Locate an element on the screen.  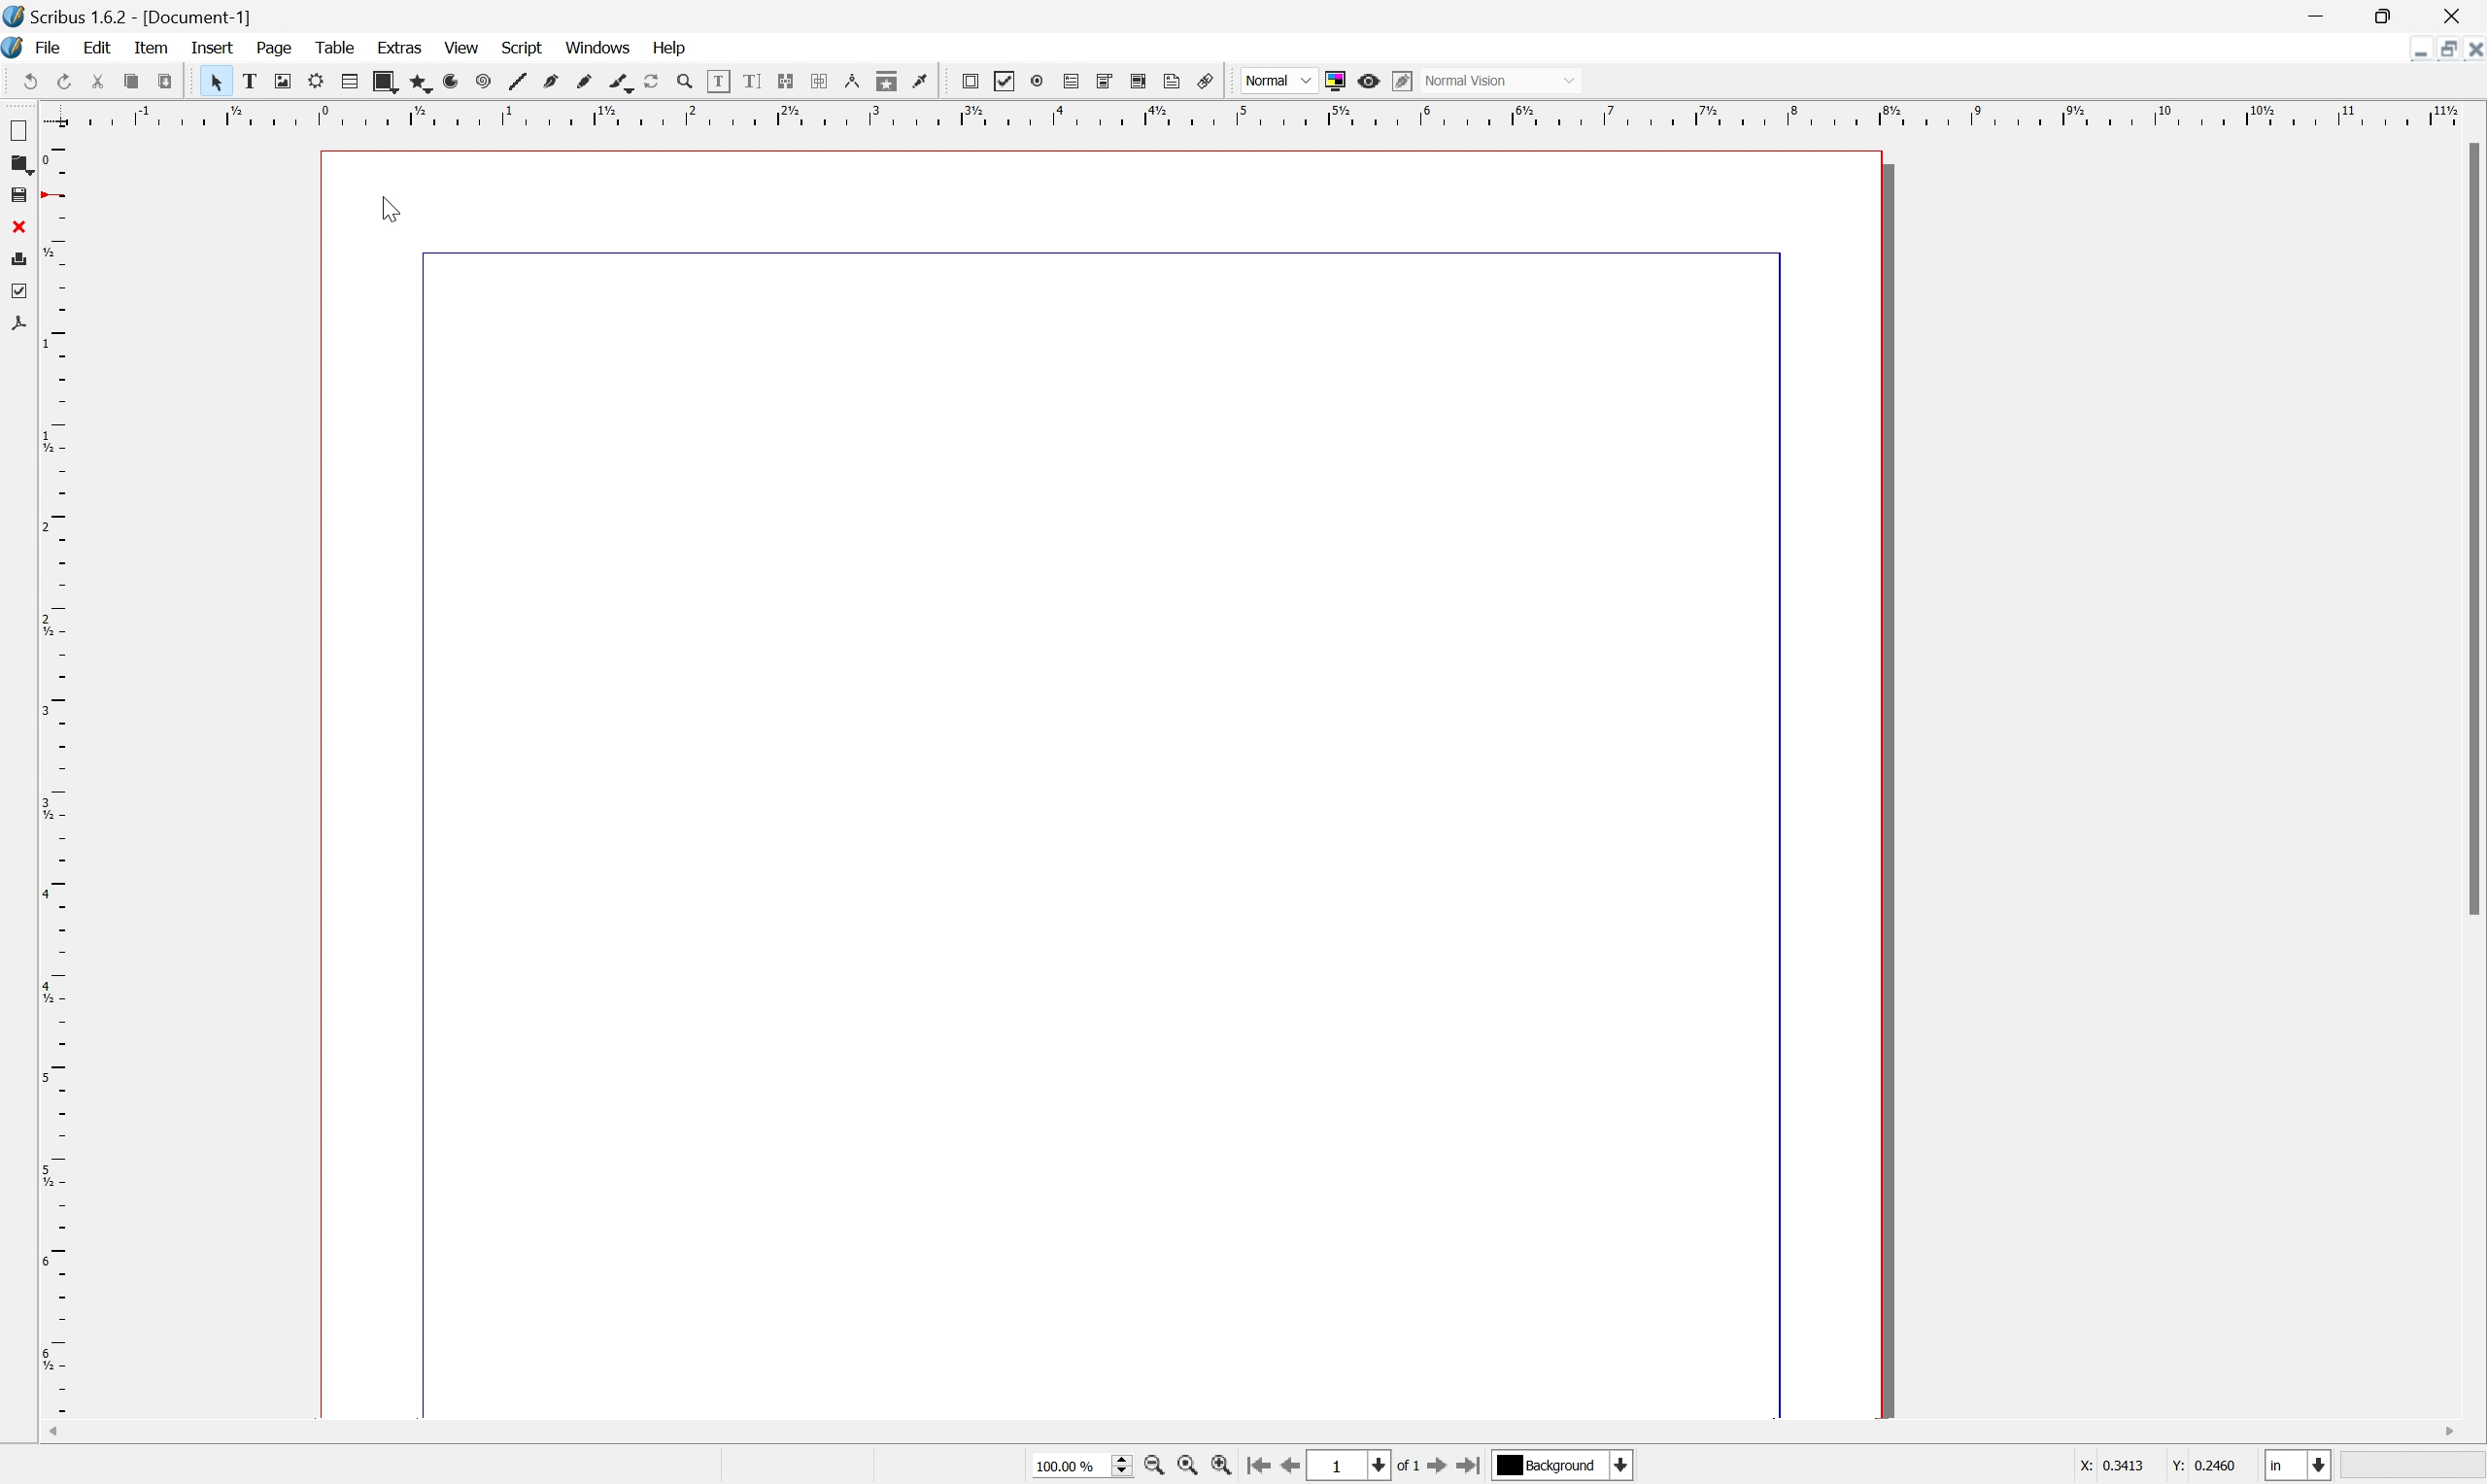
X: 03413 Y: 0.2460 is located at coordinates (2155, 1464).